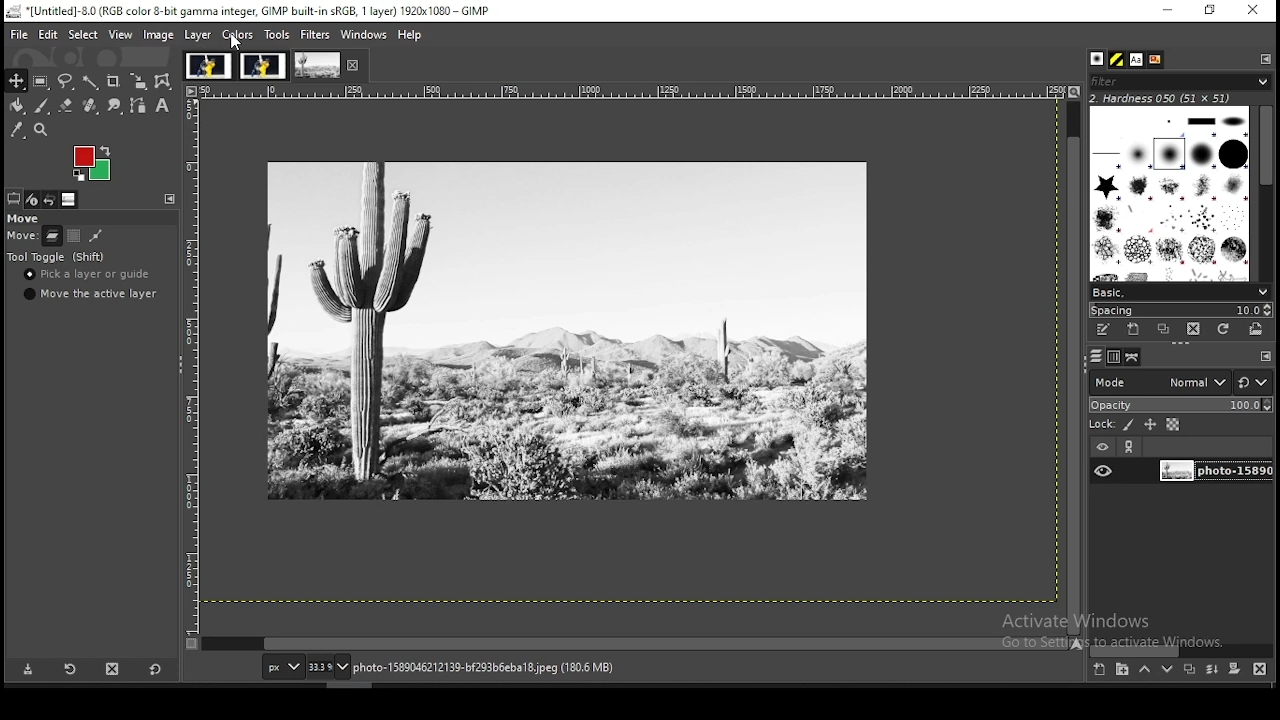 This screenshot has height=720, width=1280. I want to click on layer, so click(199, 35).